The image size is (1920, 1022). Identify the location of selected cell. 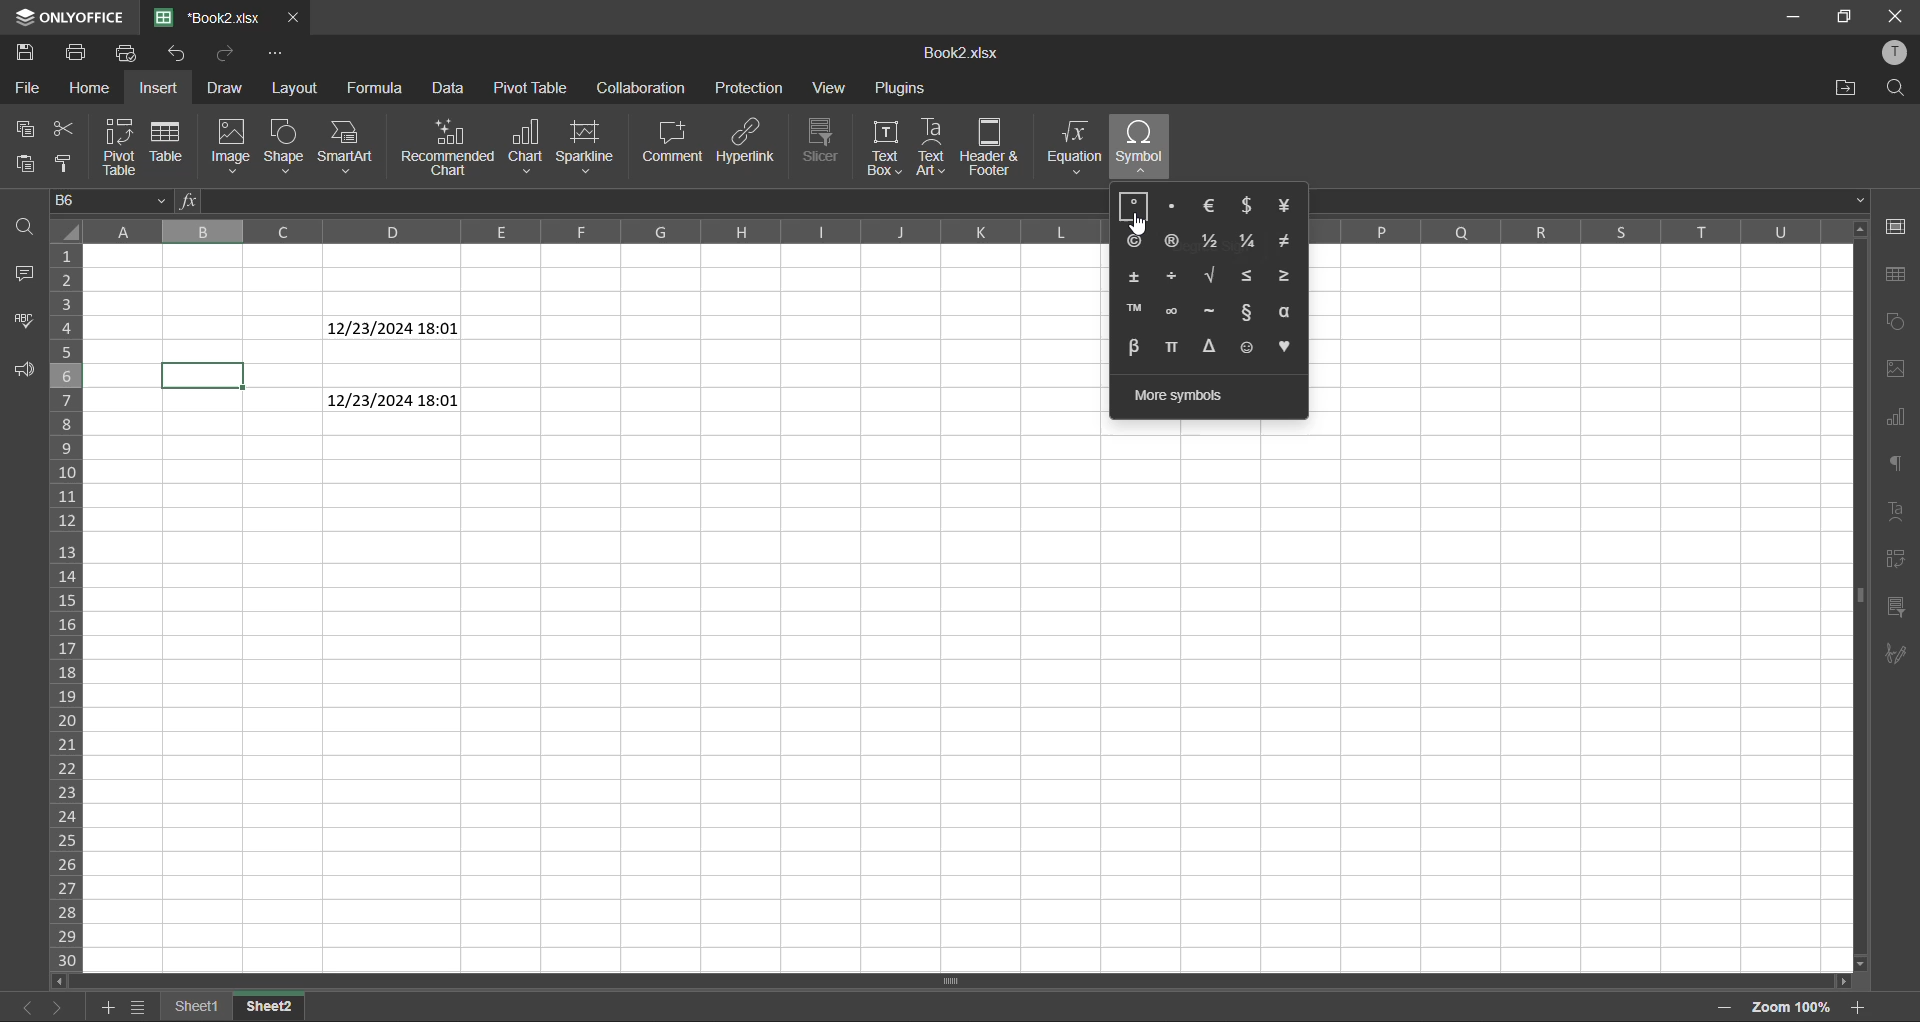
(203, 374).